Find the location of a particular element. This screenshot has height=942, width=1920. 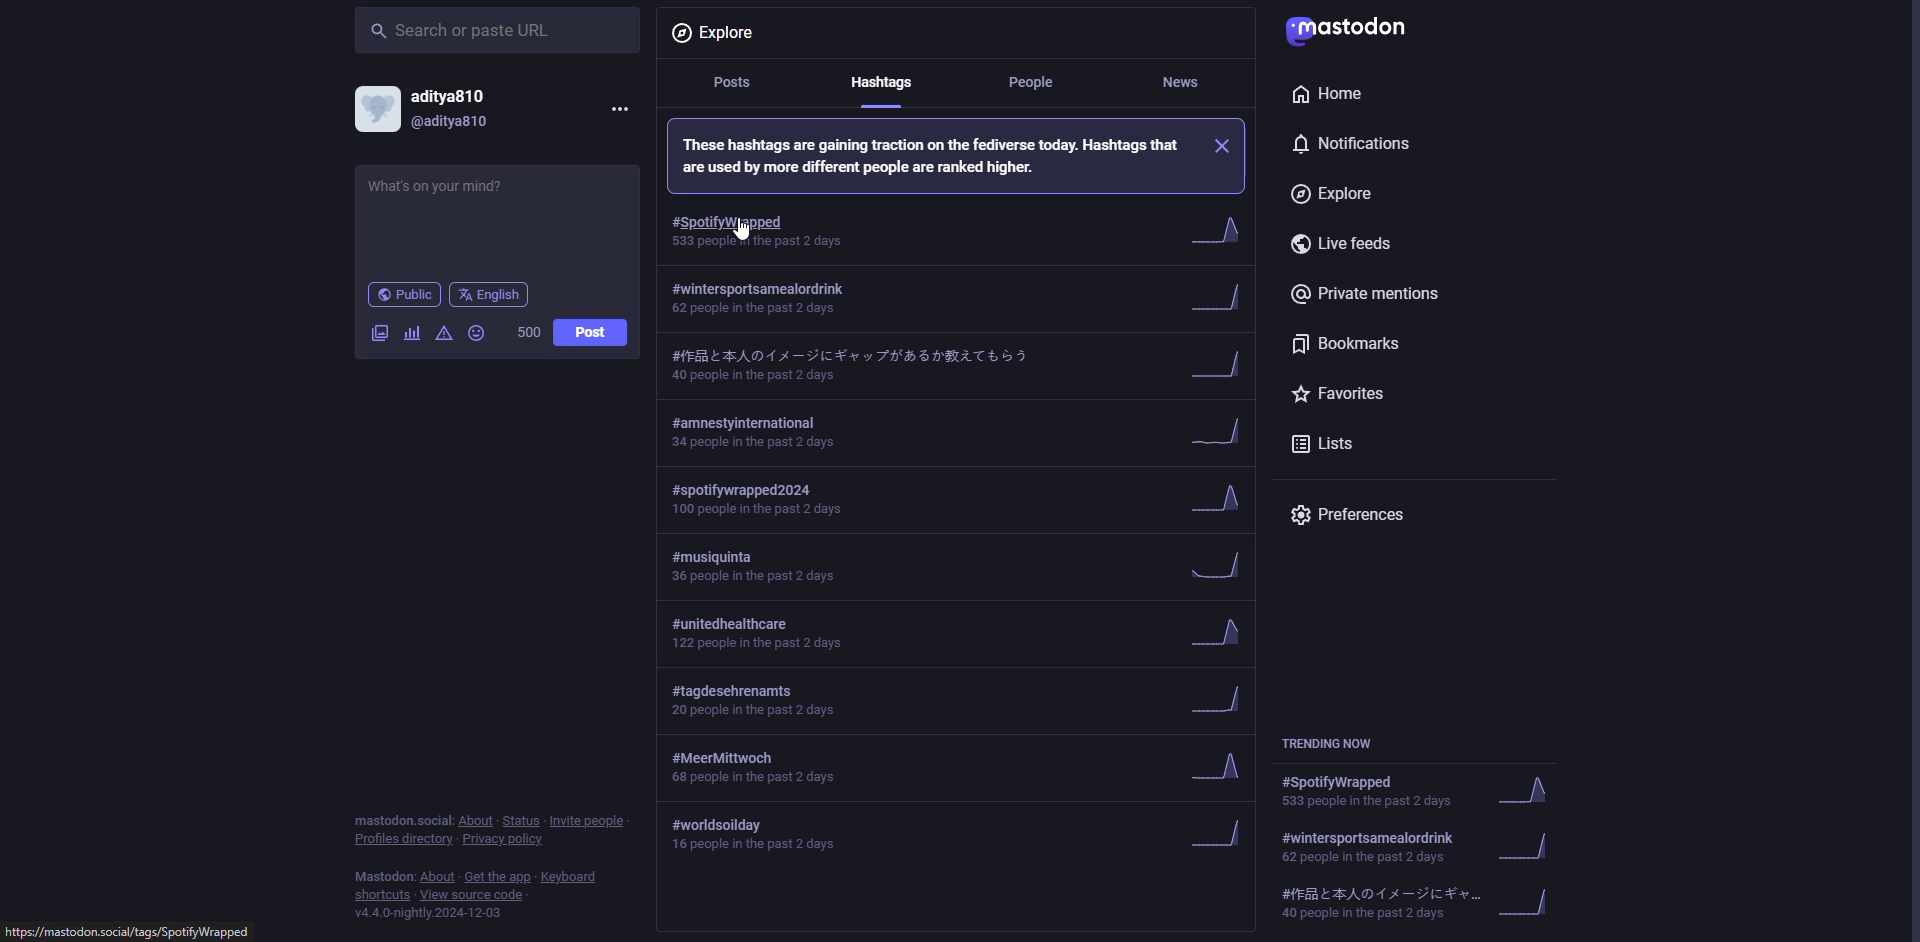

close is located at coordinates (1225, 146).